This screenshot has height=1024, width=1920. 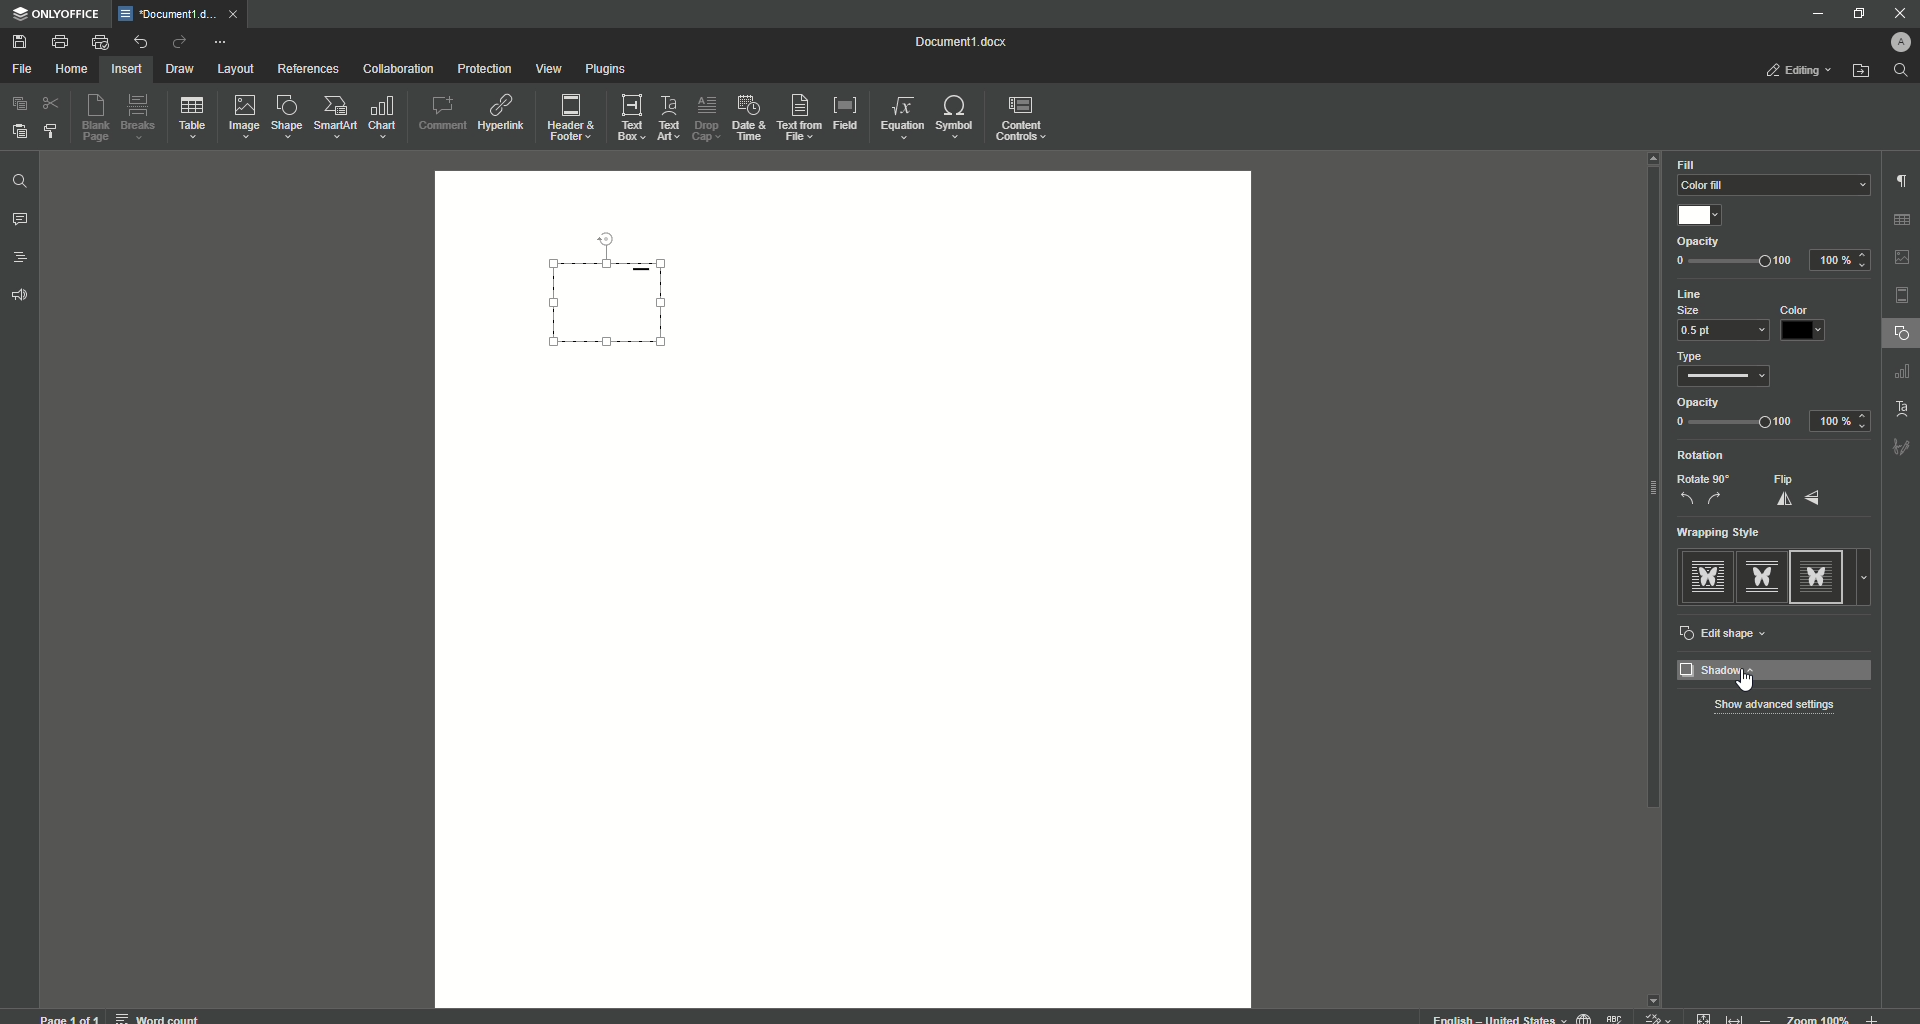 What do you see at coordinates (1856, 14) in the screenshot?
I see `Restore` at bounding box center [1856, 14].